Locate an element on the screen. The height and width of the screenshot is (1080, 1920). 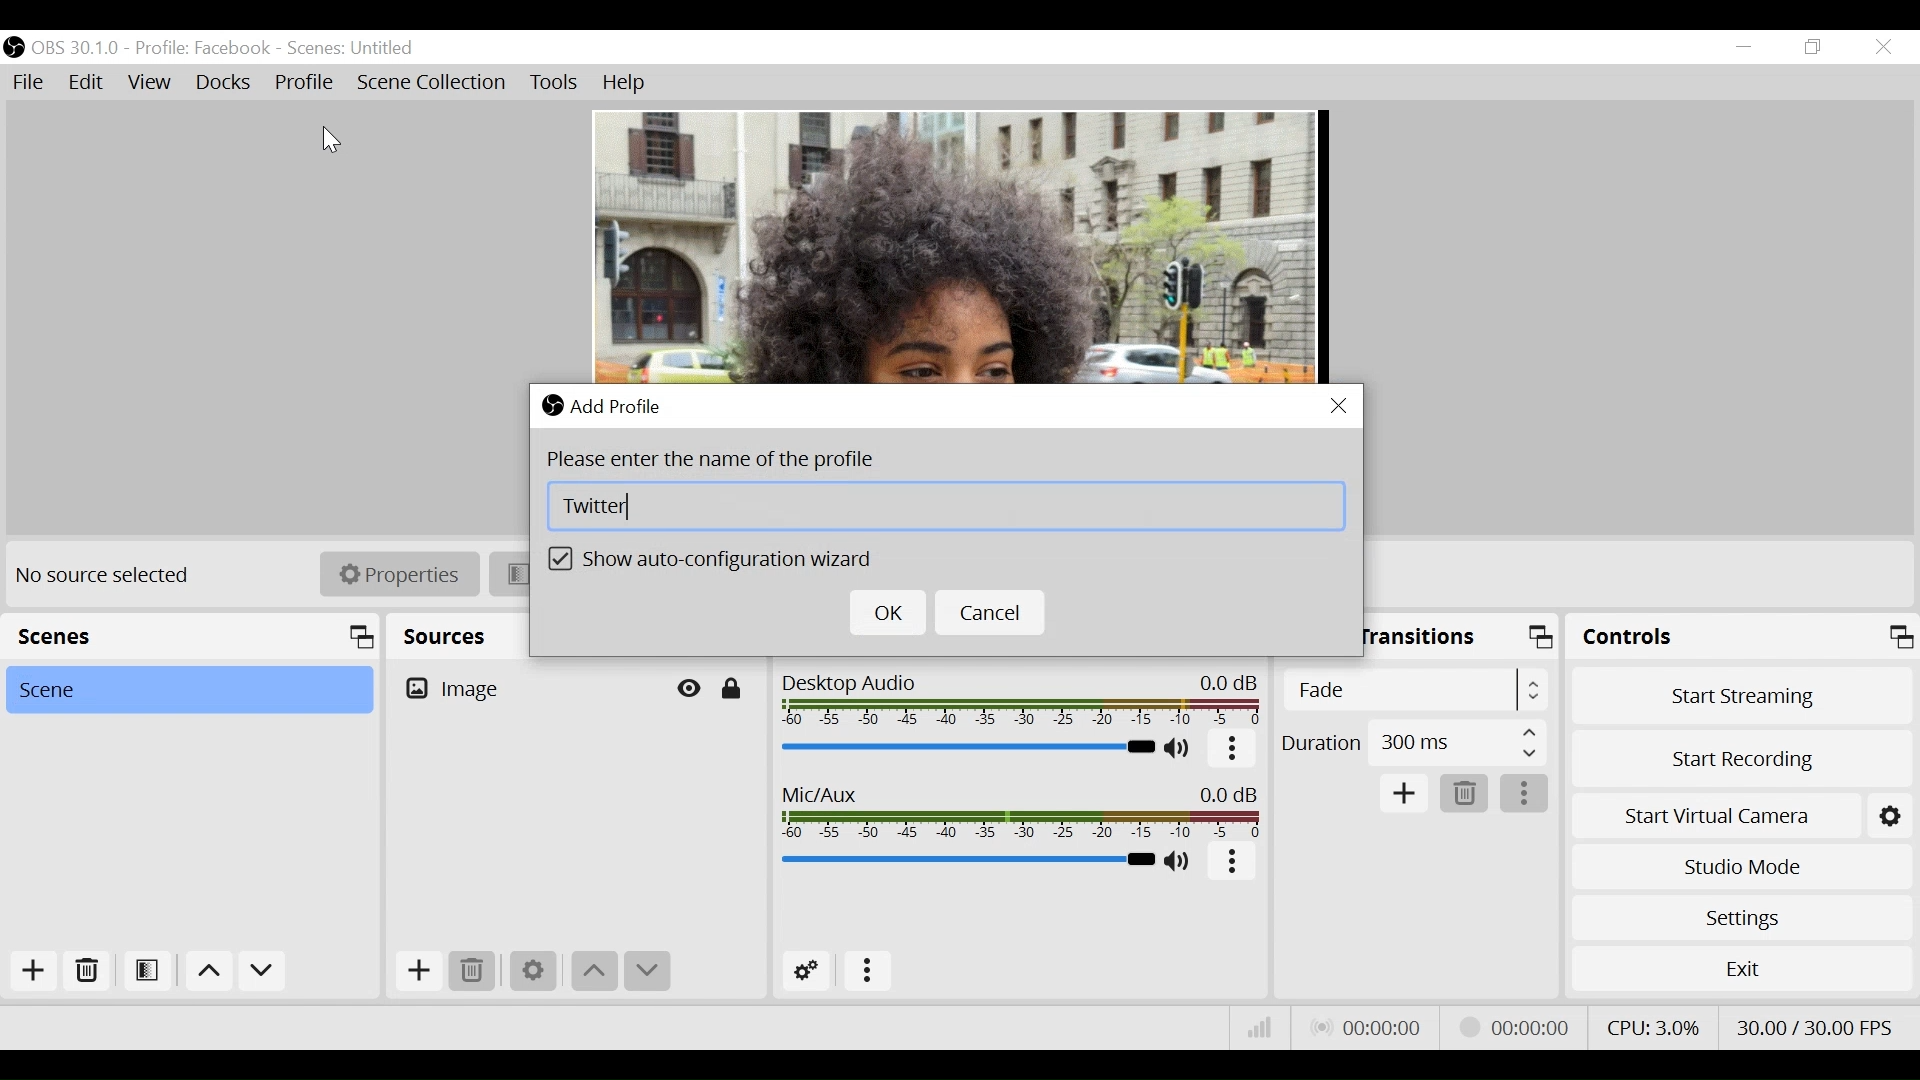
Frame Per Second is located at coordinates (1814, 1024).